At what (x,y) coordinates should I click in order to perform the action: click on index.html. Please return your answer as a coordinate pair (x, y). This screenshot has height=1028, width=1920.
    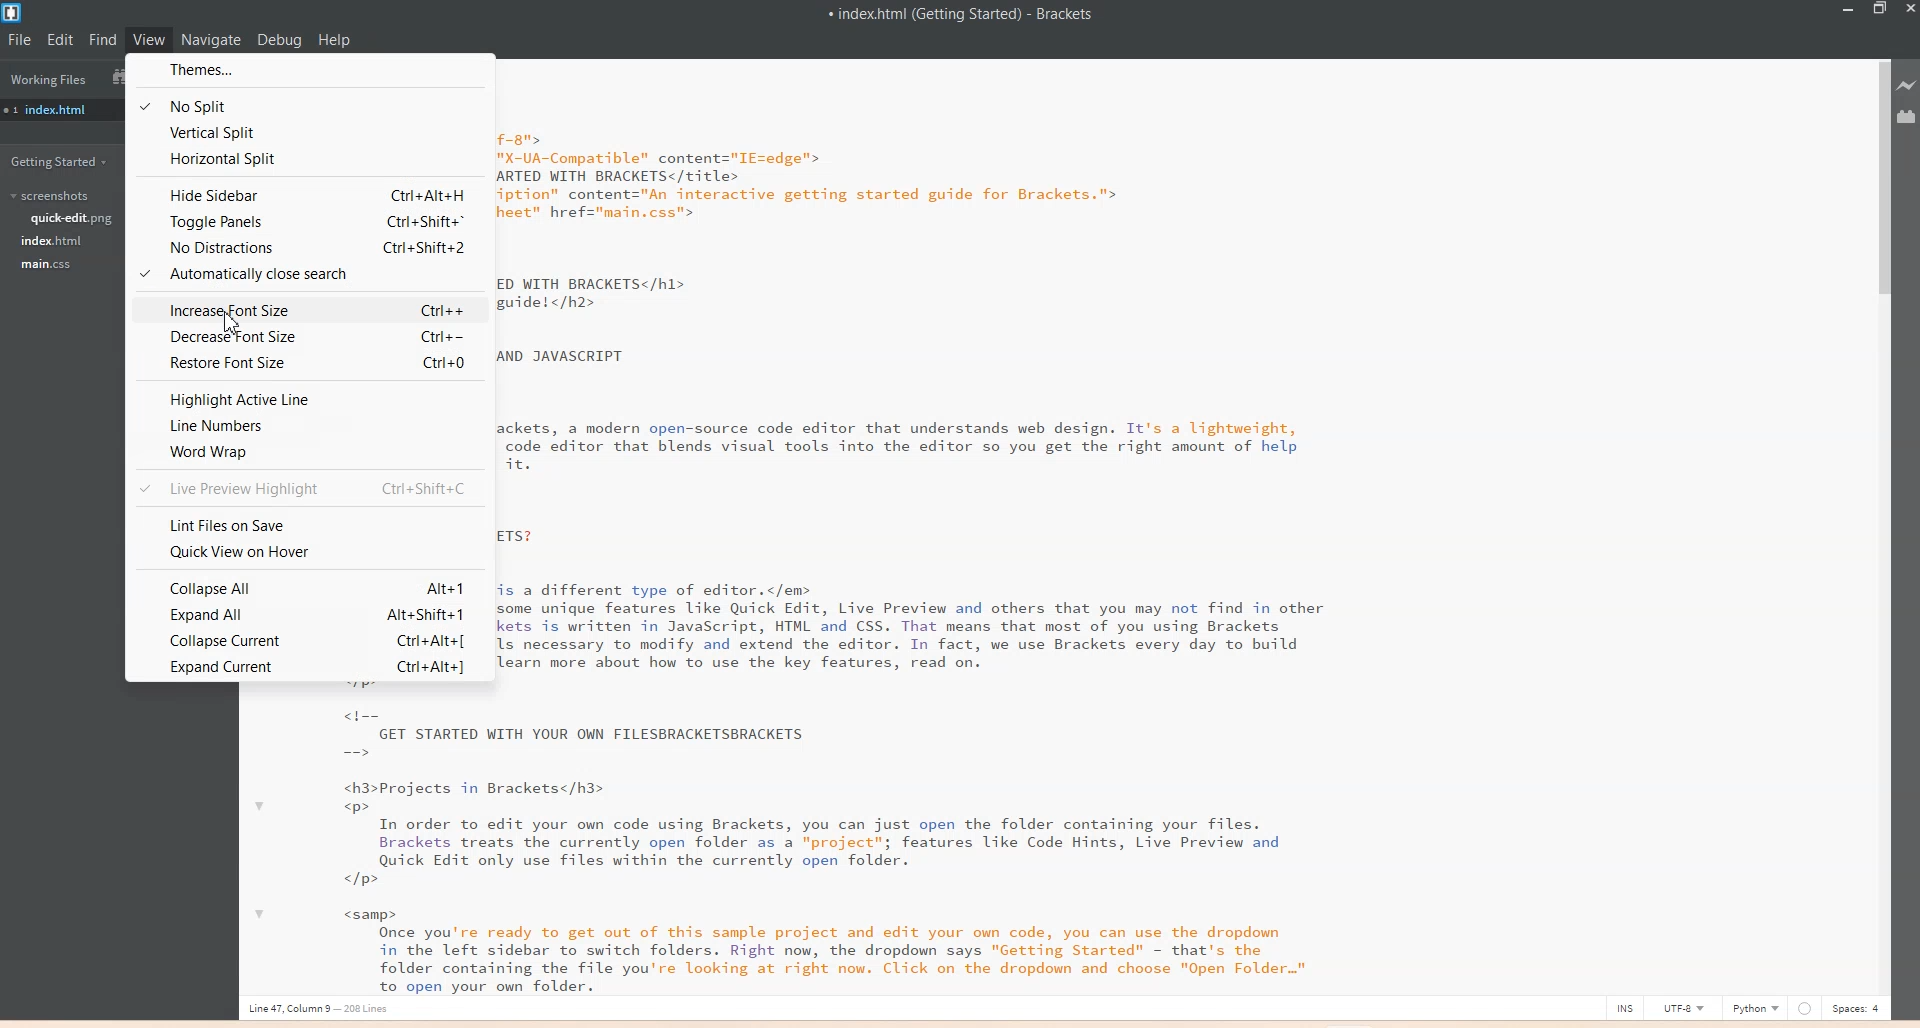
    Looking at the image, I should click on (53, 241).